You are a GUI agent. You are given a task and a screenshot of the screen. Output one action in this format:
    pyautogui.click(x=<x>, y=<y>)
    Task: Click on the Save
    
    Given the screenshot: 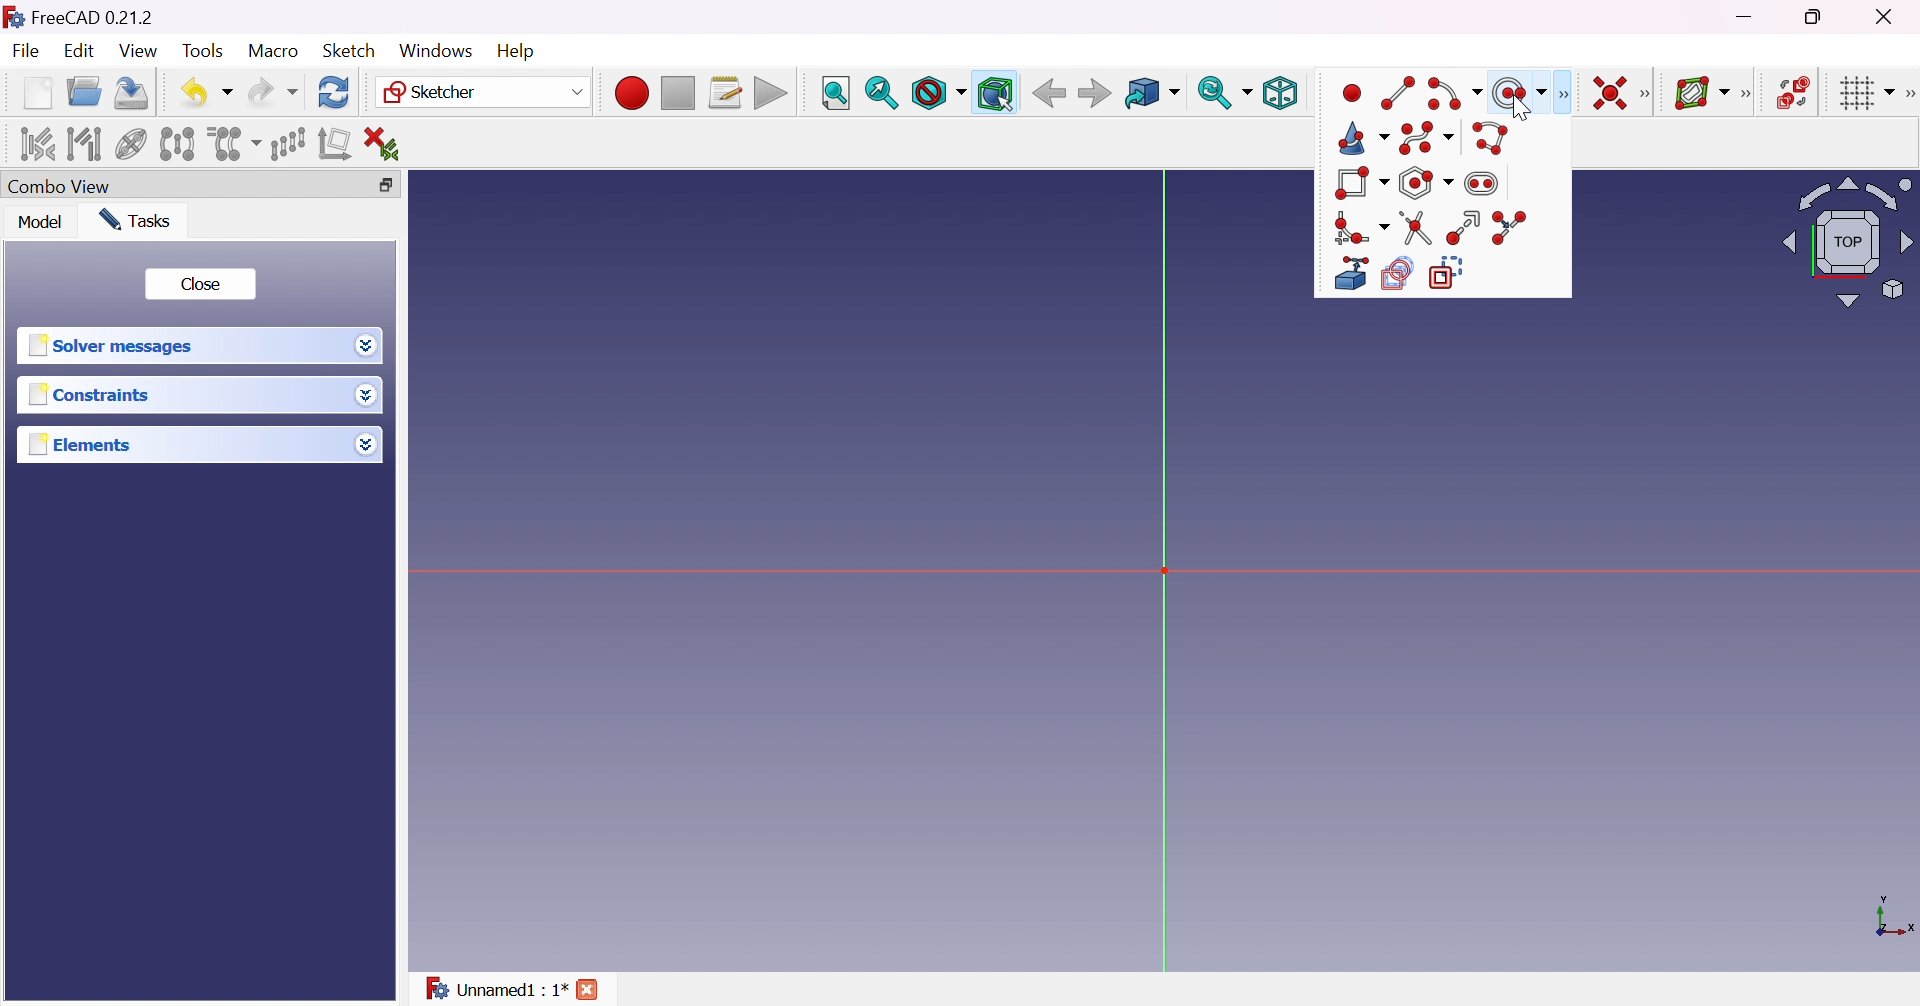 What is the action you would take?
    pyautogui.click(x=128, y=91)
    